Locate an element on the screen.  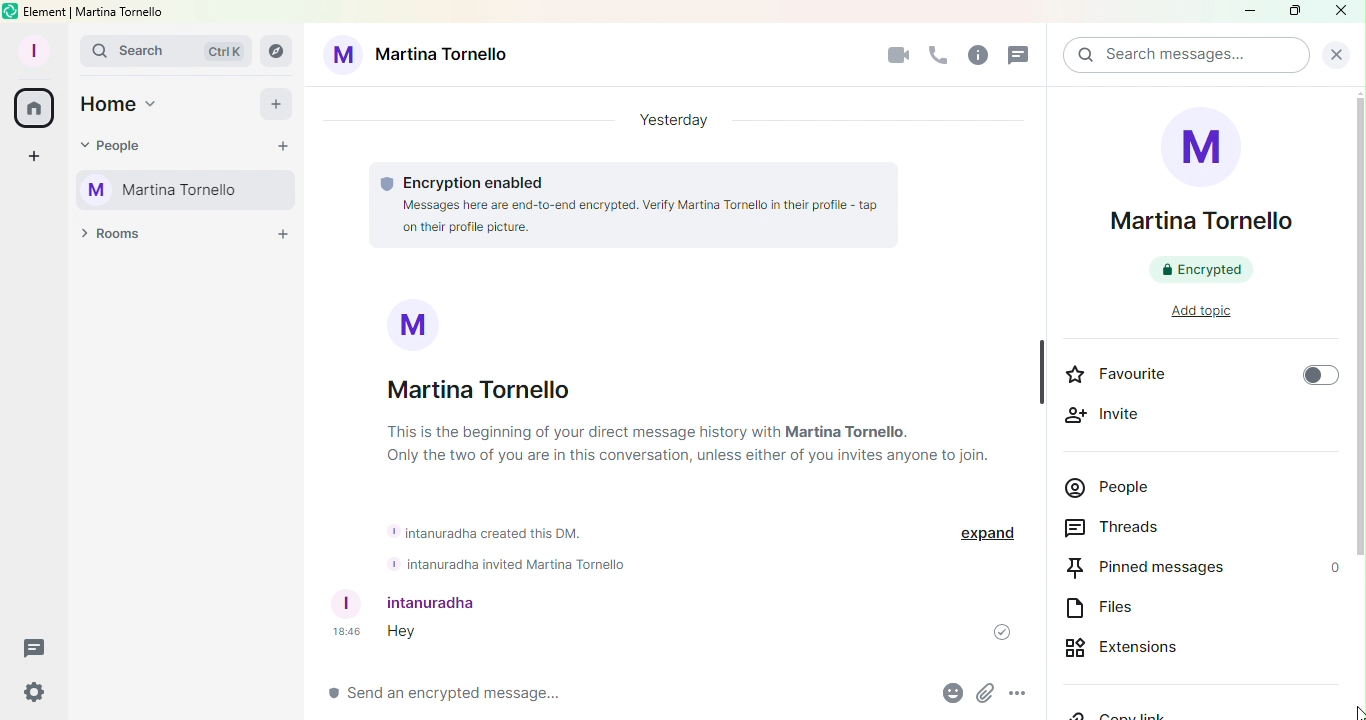
expand is located at coordinates (984, 533).